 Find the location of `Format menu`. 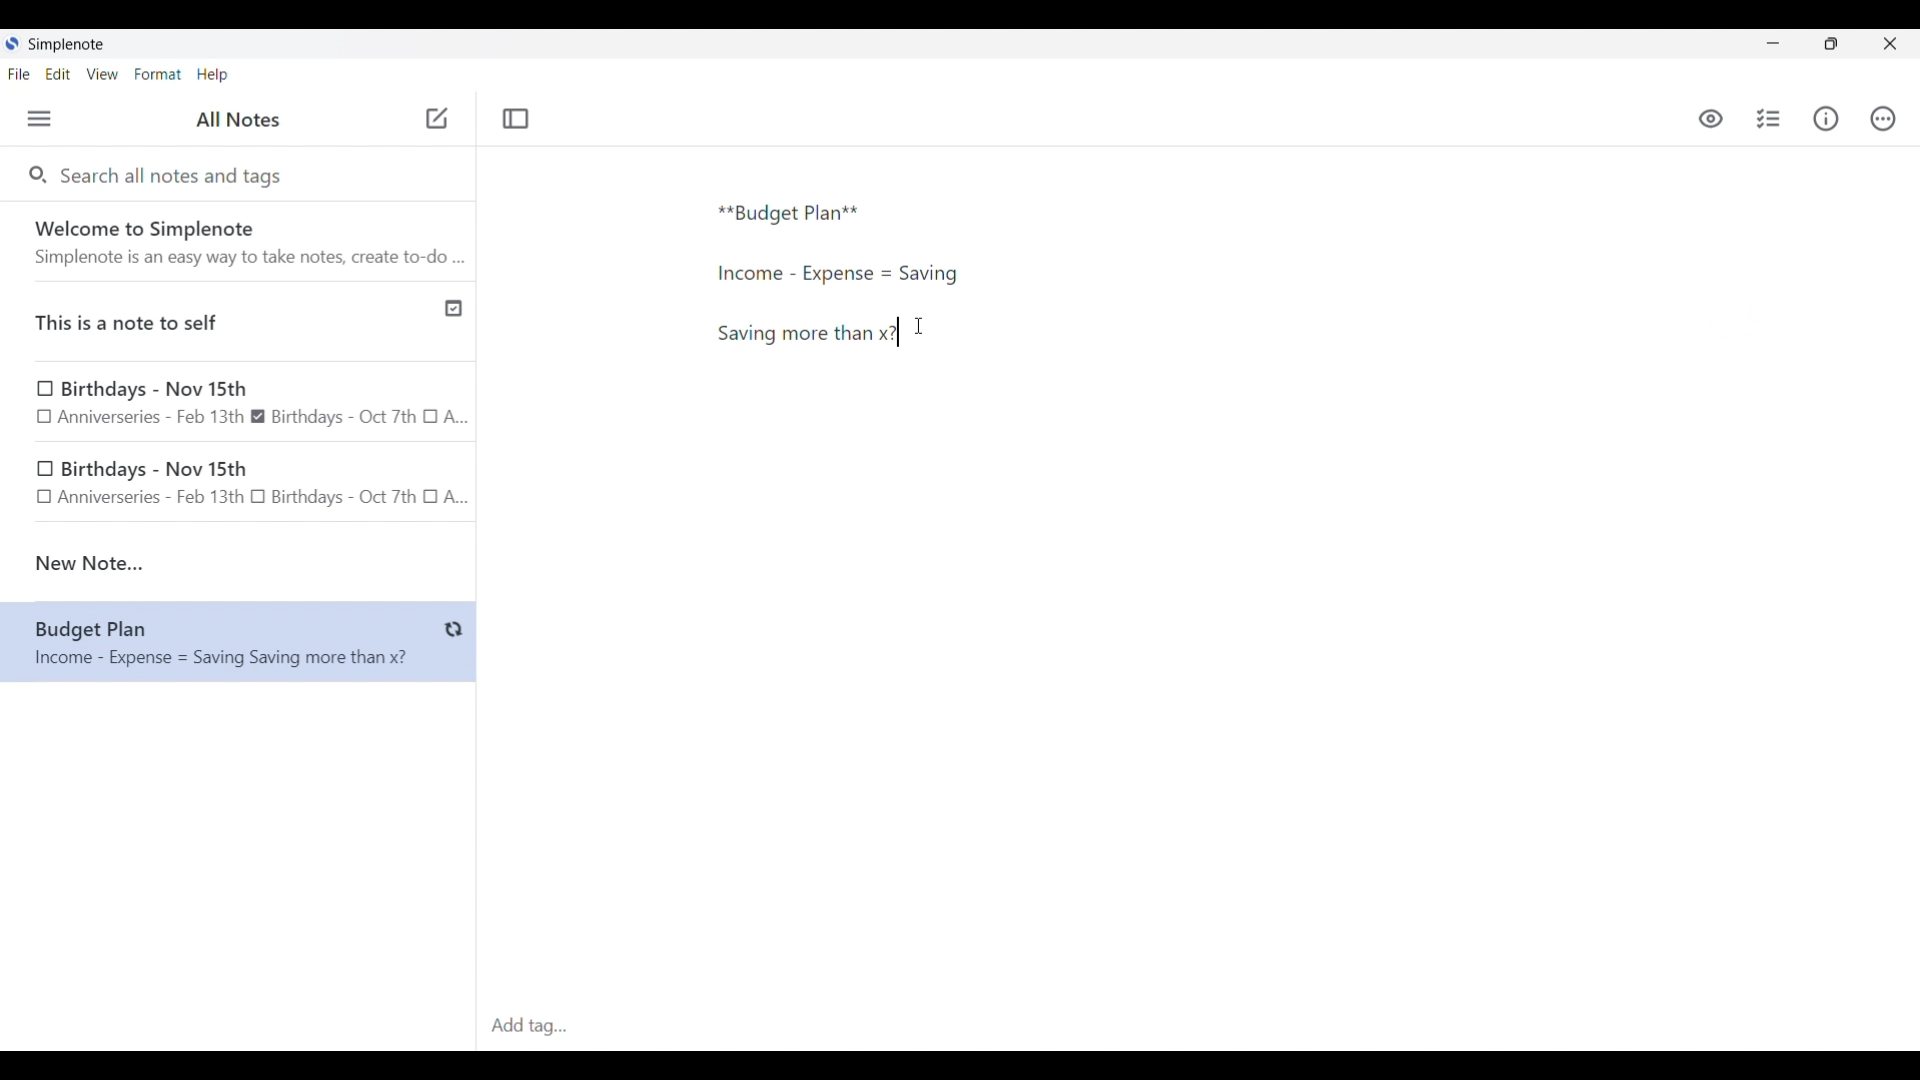

Format menu is located at coordinates (158, 74).